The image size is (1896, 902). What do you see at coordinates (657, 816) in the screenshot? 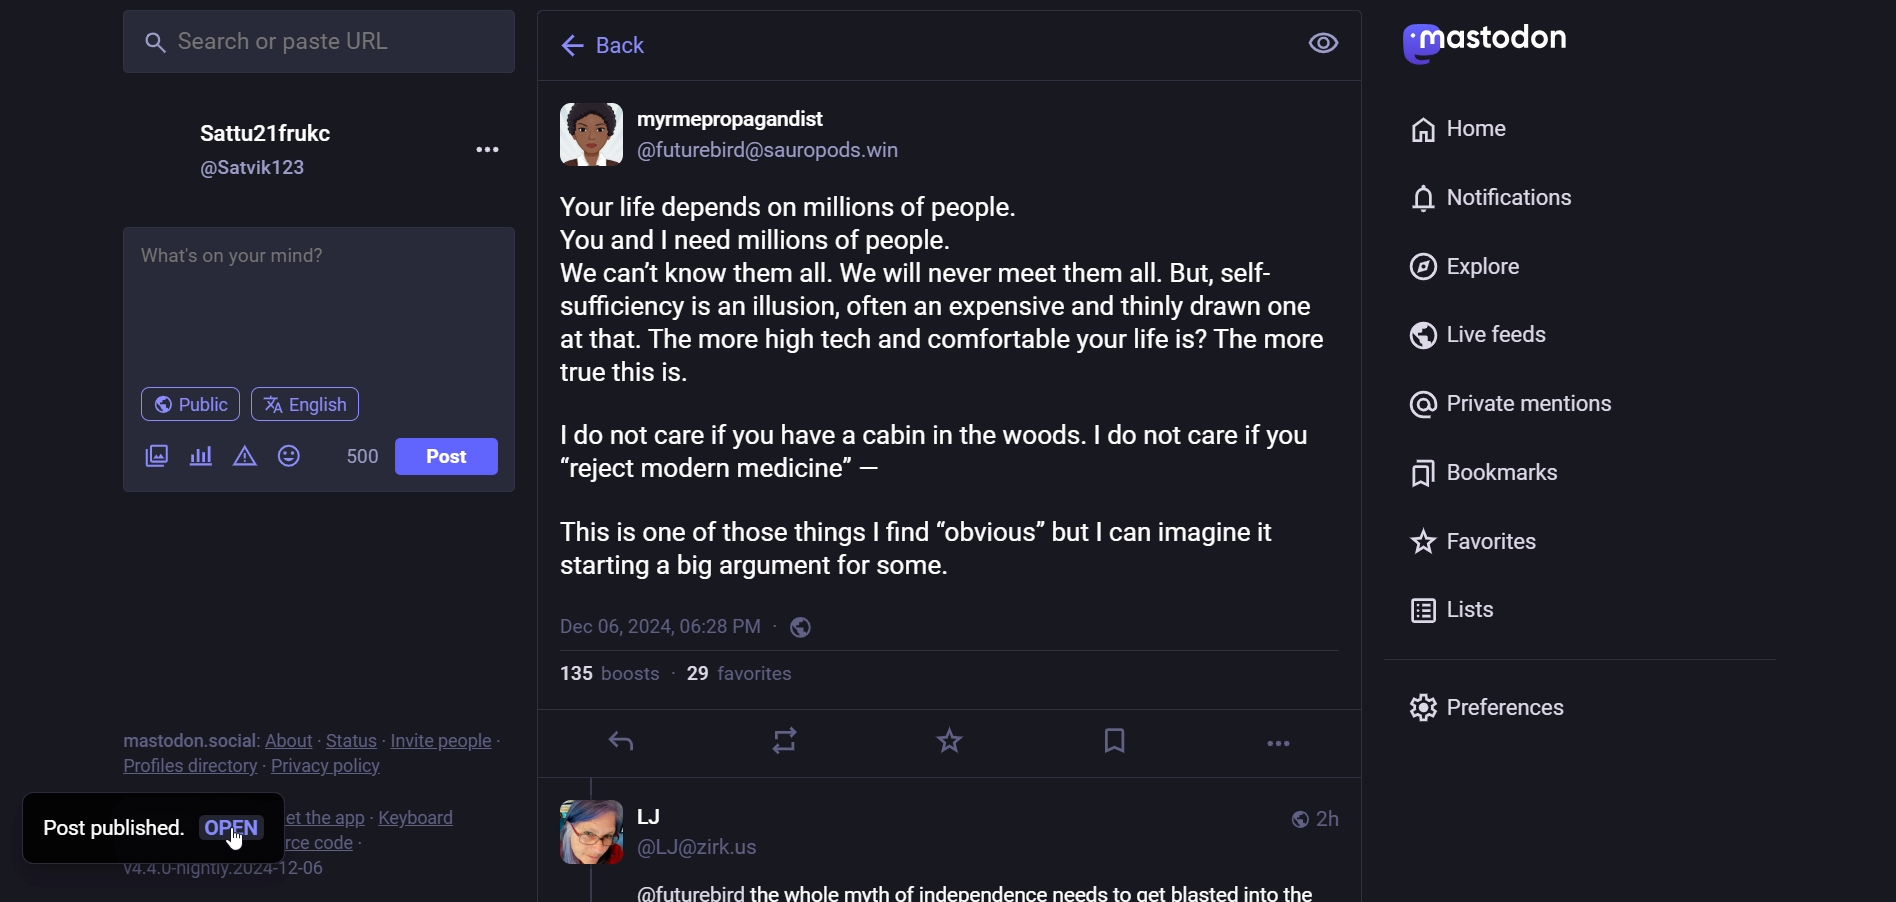
I see `name` at bounding box center [657, 816].